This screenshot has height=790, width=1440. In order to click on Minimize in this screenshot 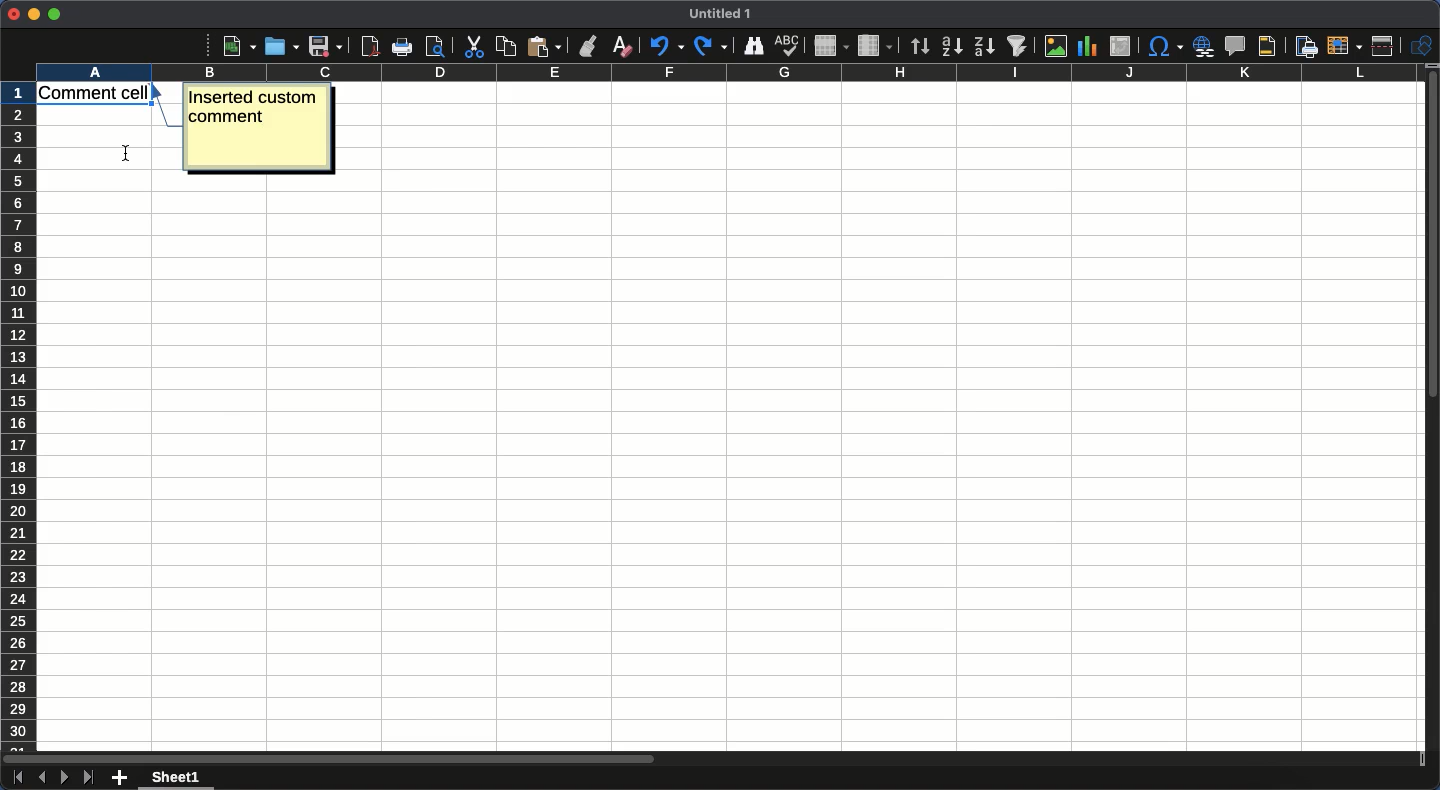, I will do `click(36, 15)`.